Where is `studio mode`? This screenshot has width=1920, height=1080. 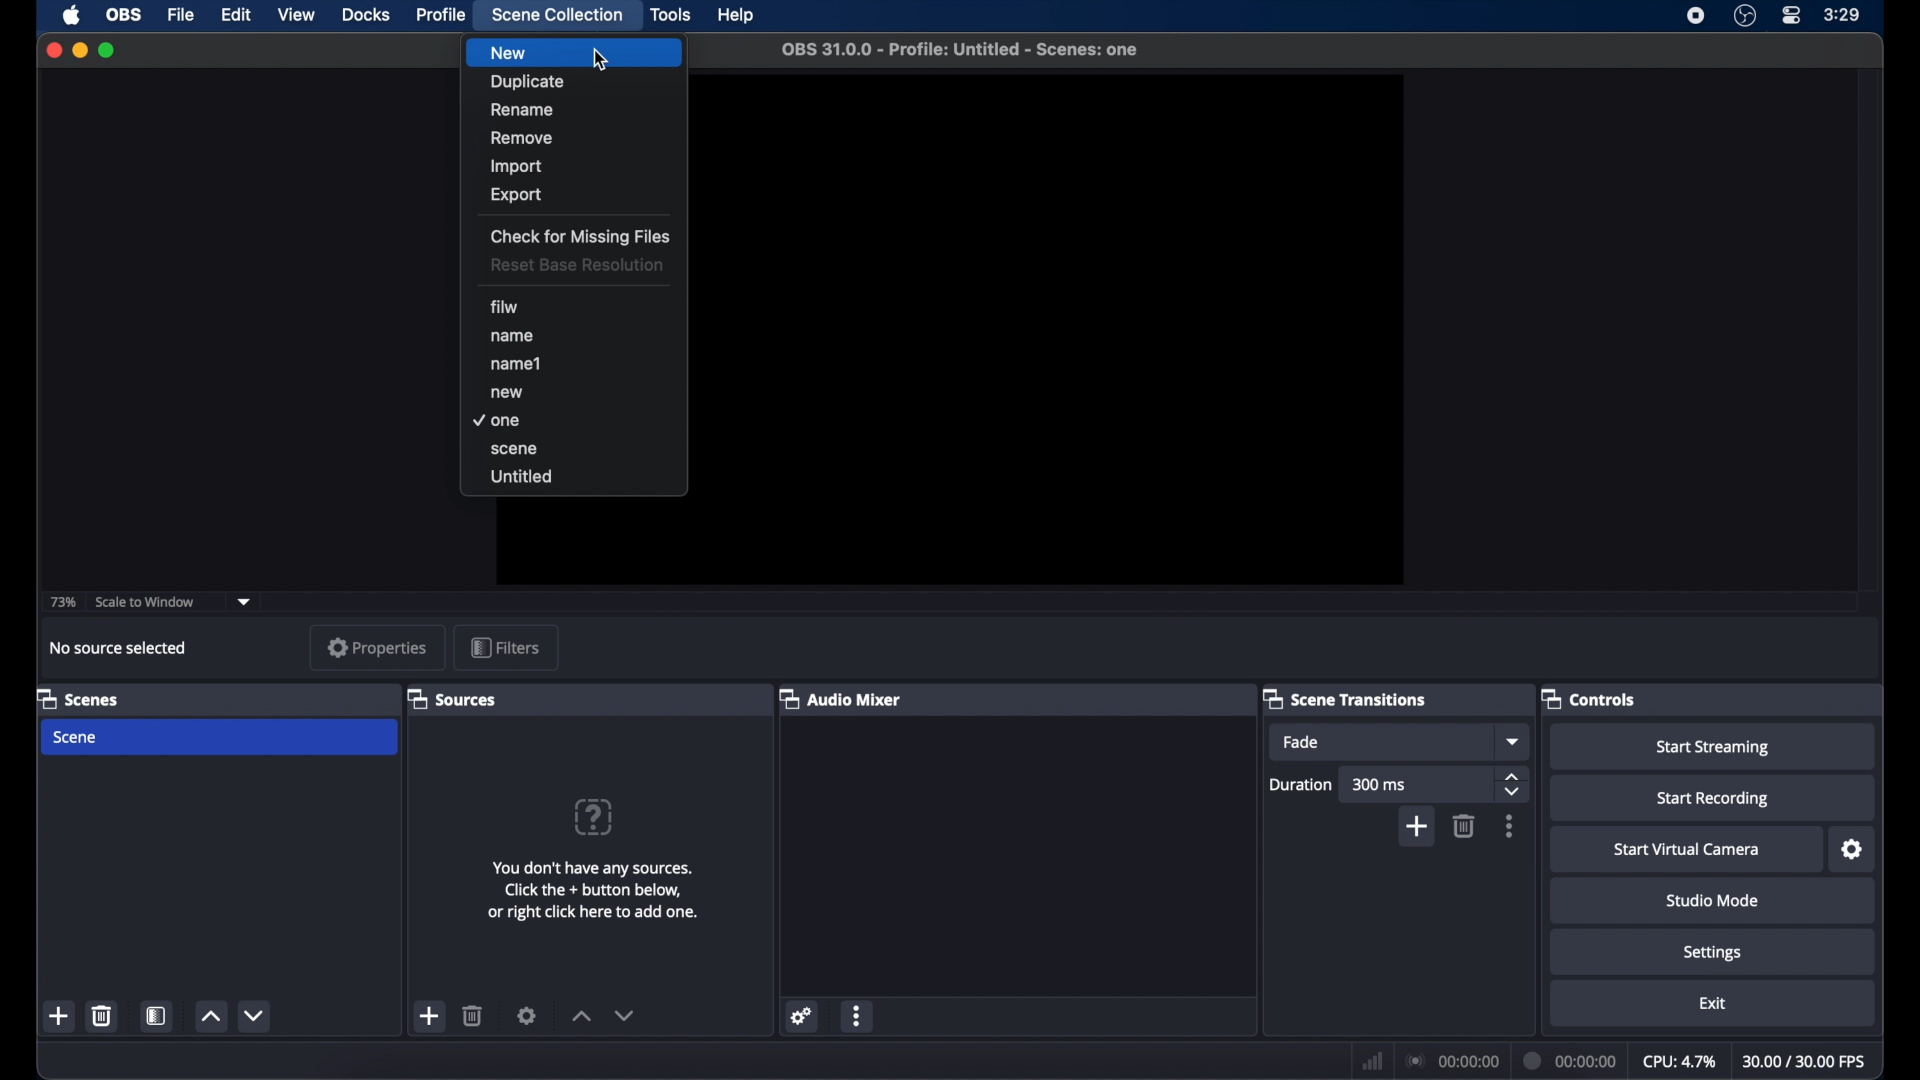
studio mode is located at coordinates (1715, 900).